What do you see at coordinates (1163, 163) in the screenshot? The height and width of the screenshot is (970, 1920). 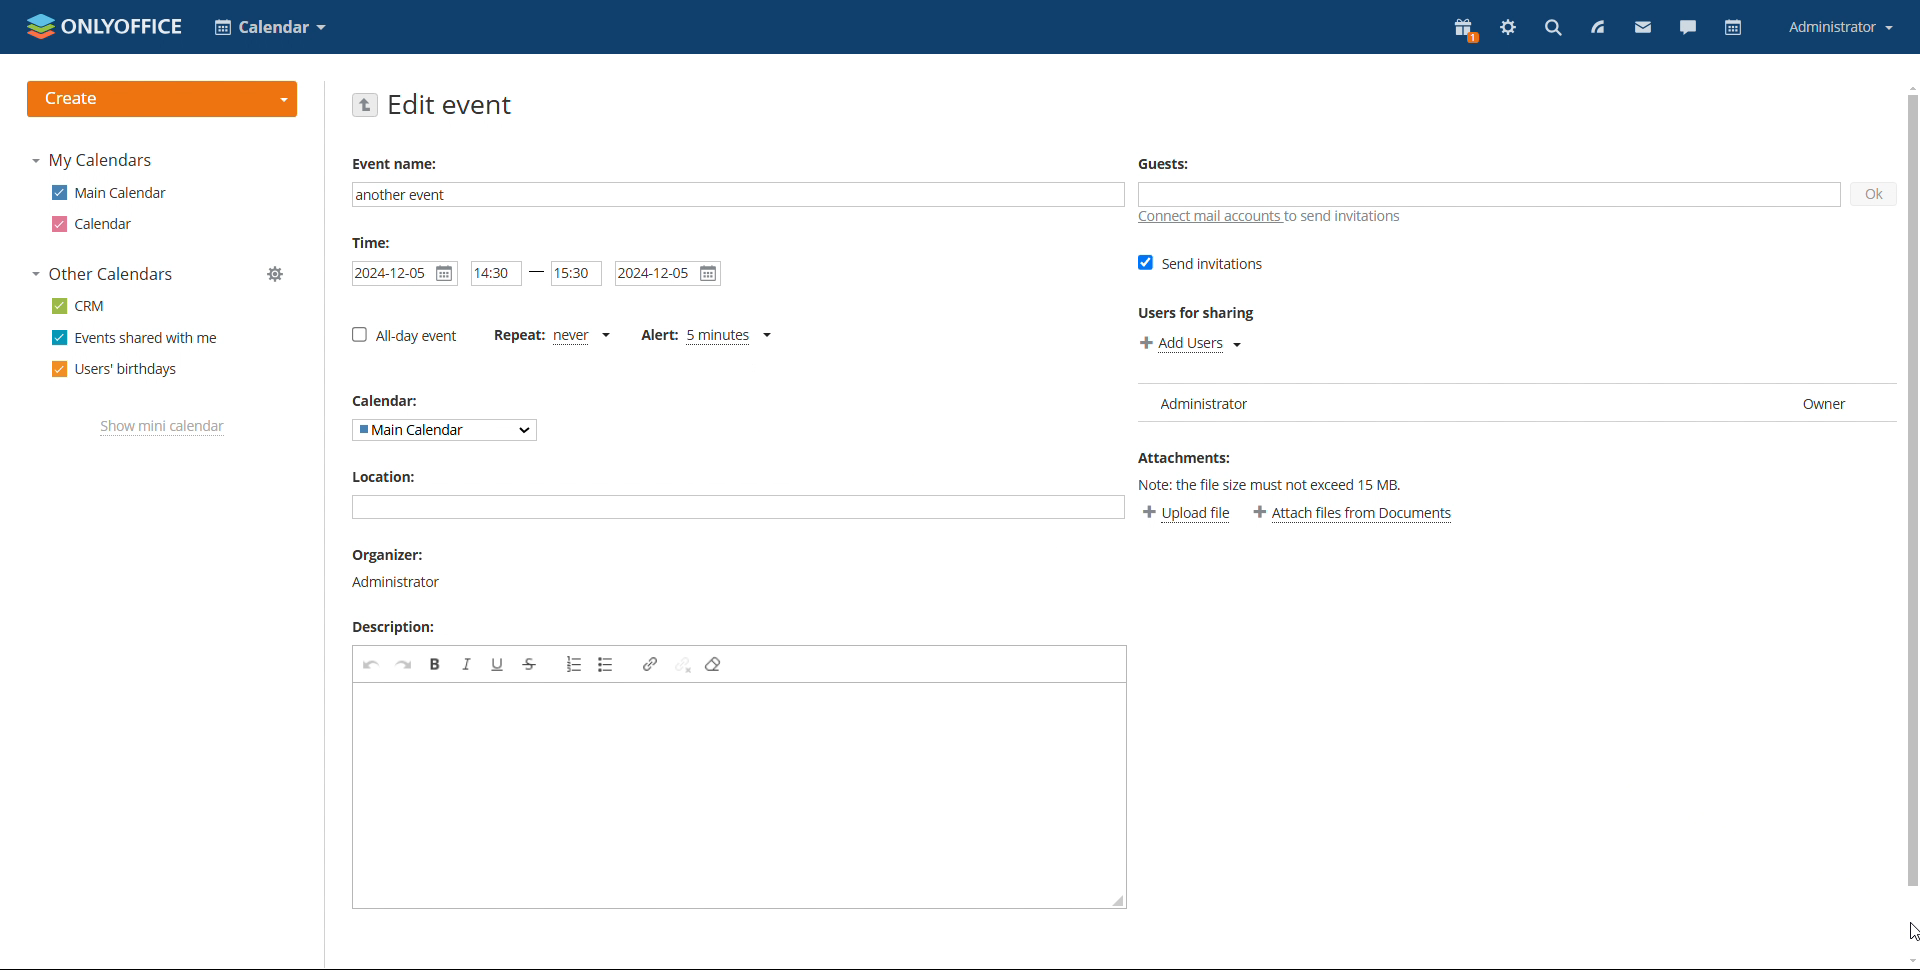 I see `Guests:` at bounding box center [1163, 163].